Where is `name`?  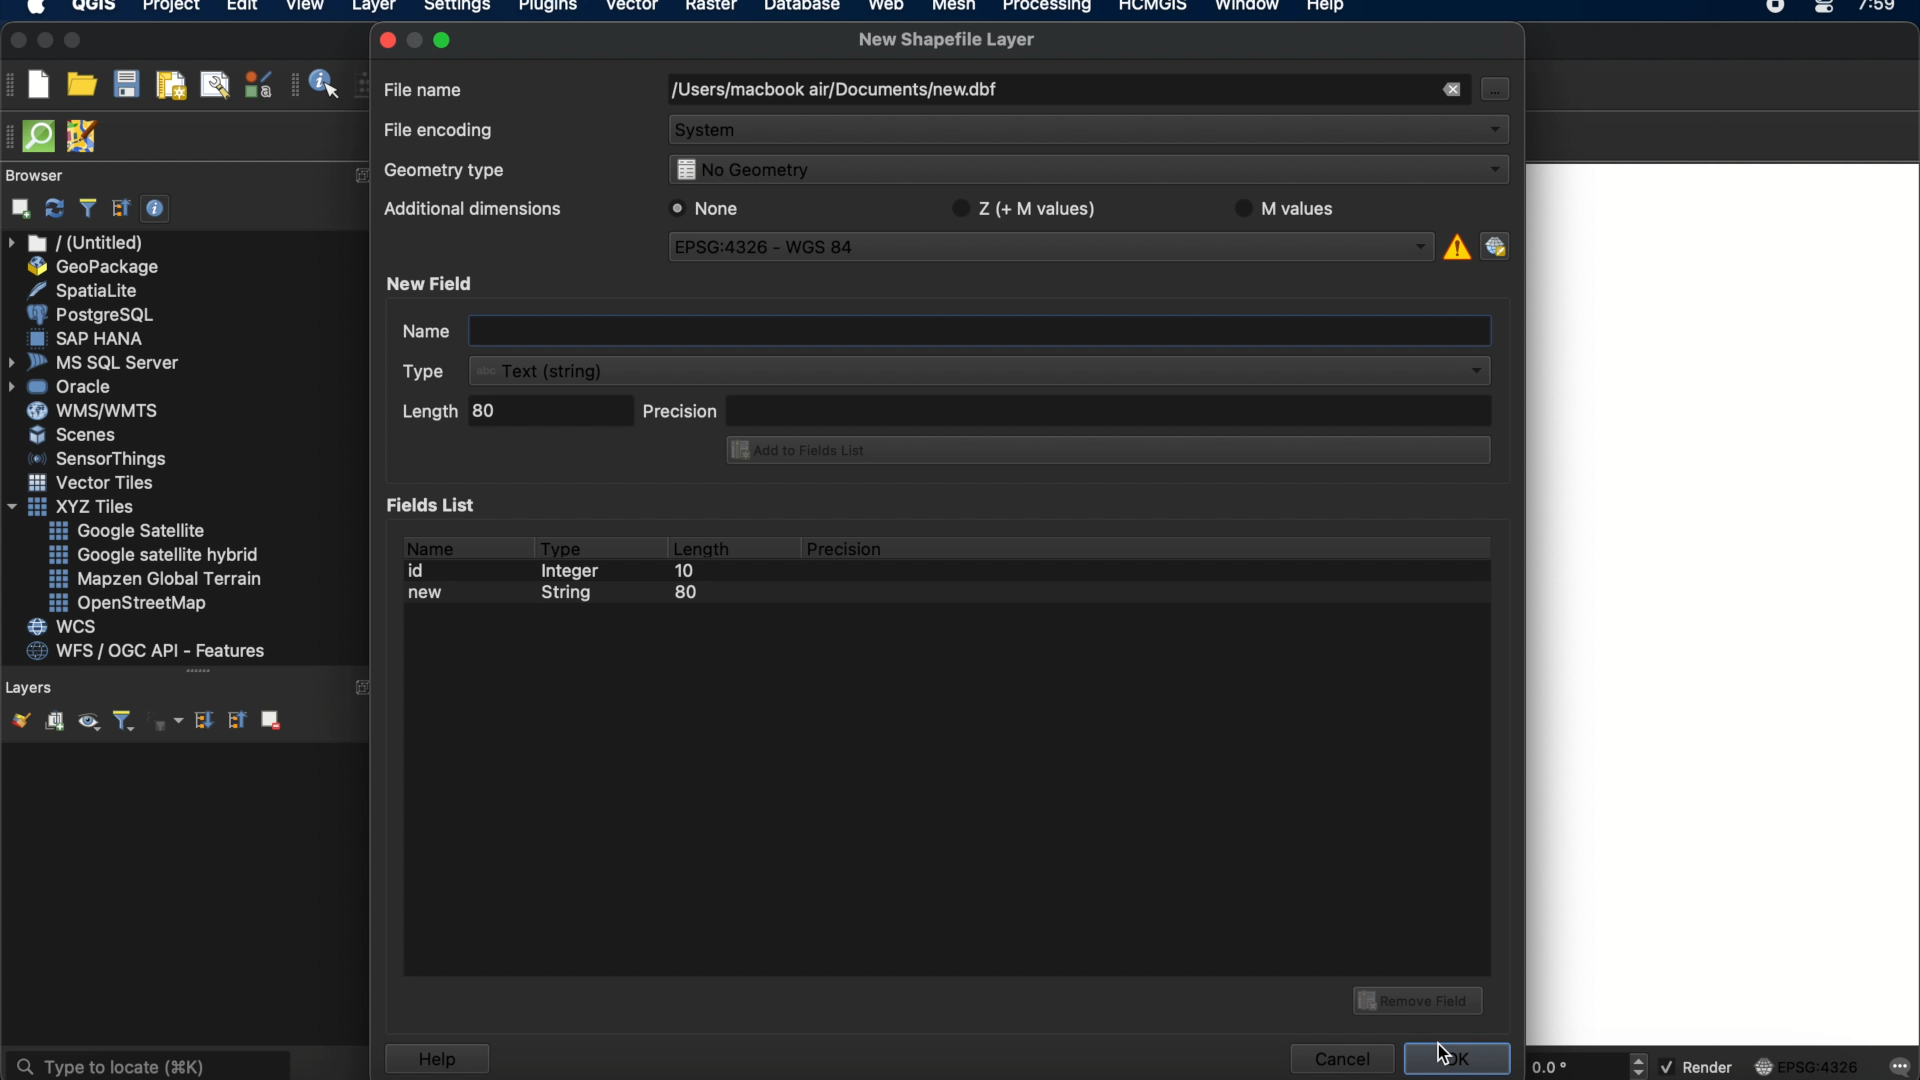
name is located at coordinates (428, 545).